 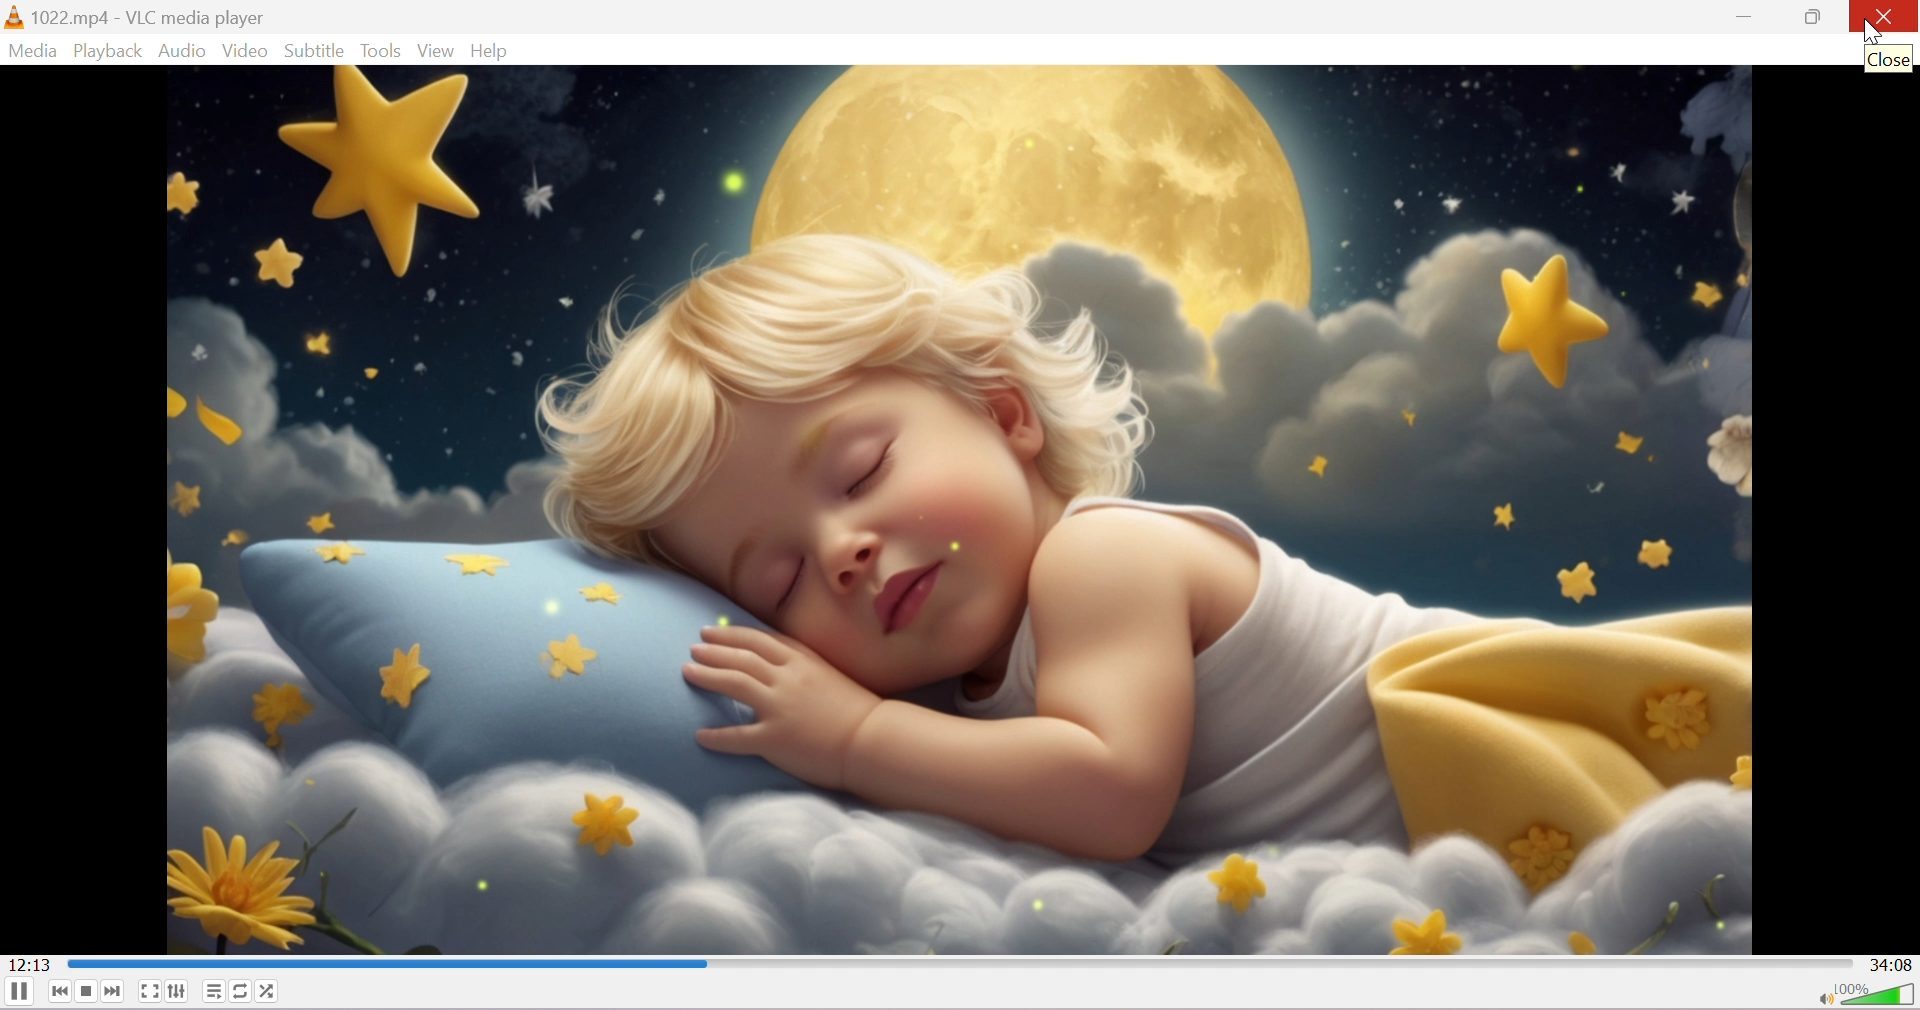 I want to click on View, so click(x=441, y=52).